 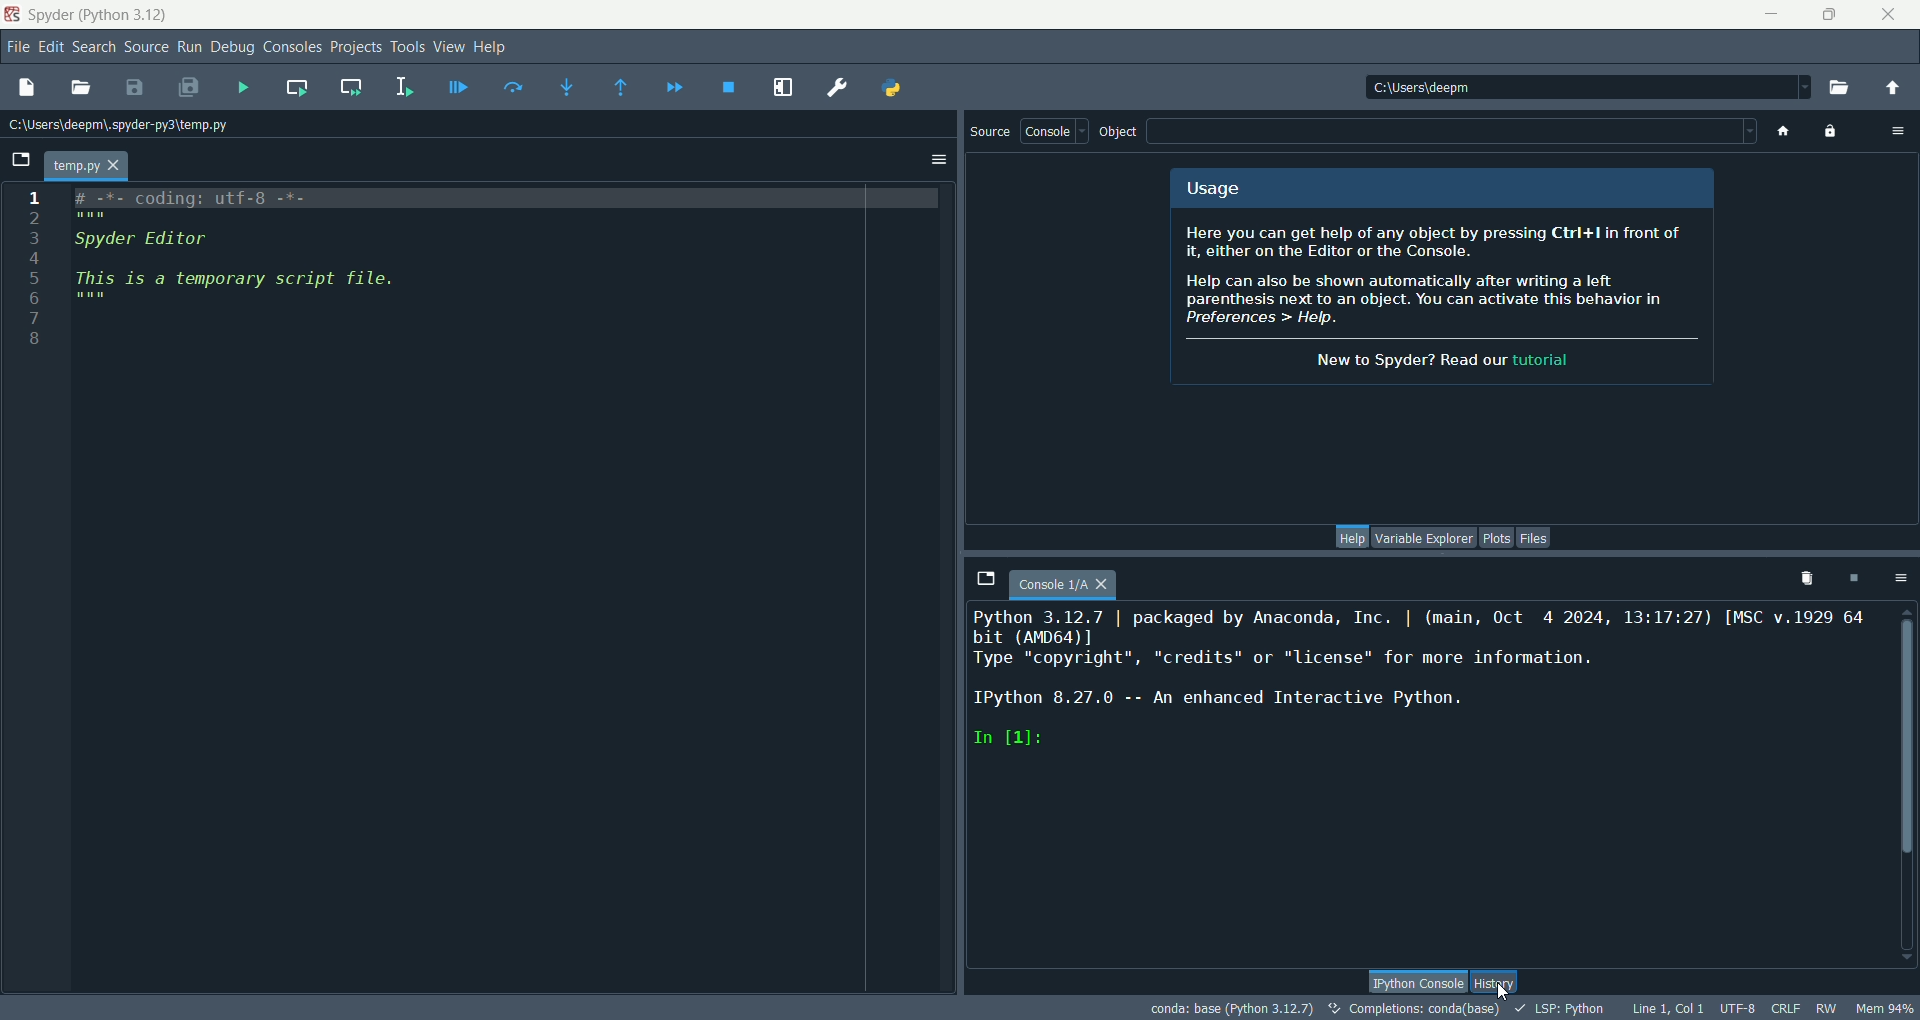 What do you see at coordinates (1055, 131) in the screenshot?
I see `console` at bounding box center [1055, 131].